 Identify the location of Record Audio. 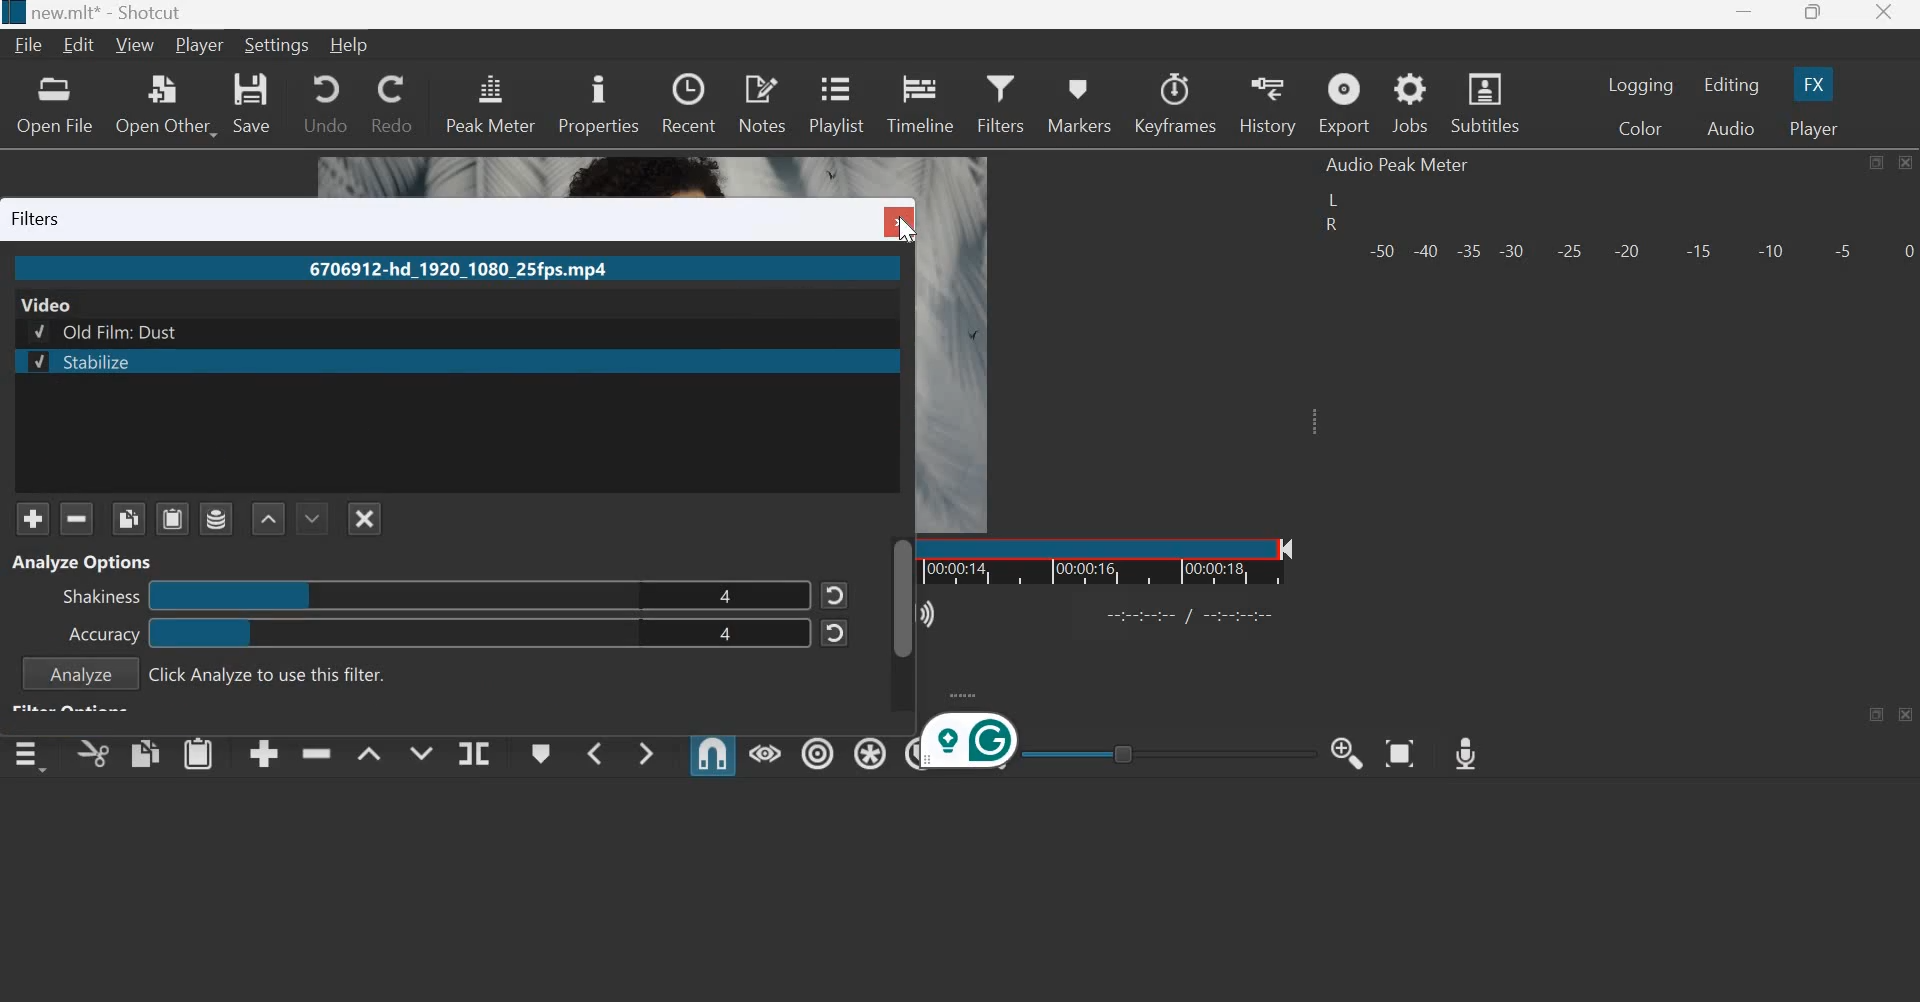
(1467, 754).